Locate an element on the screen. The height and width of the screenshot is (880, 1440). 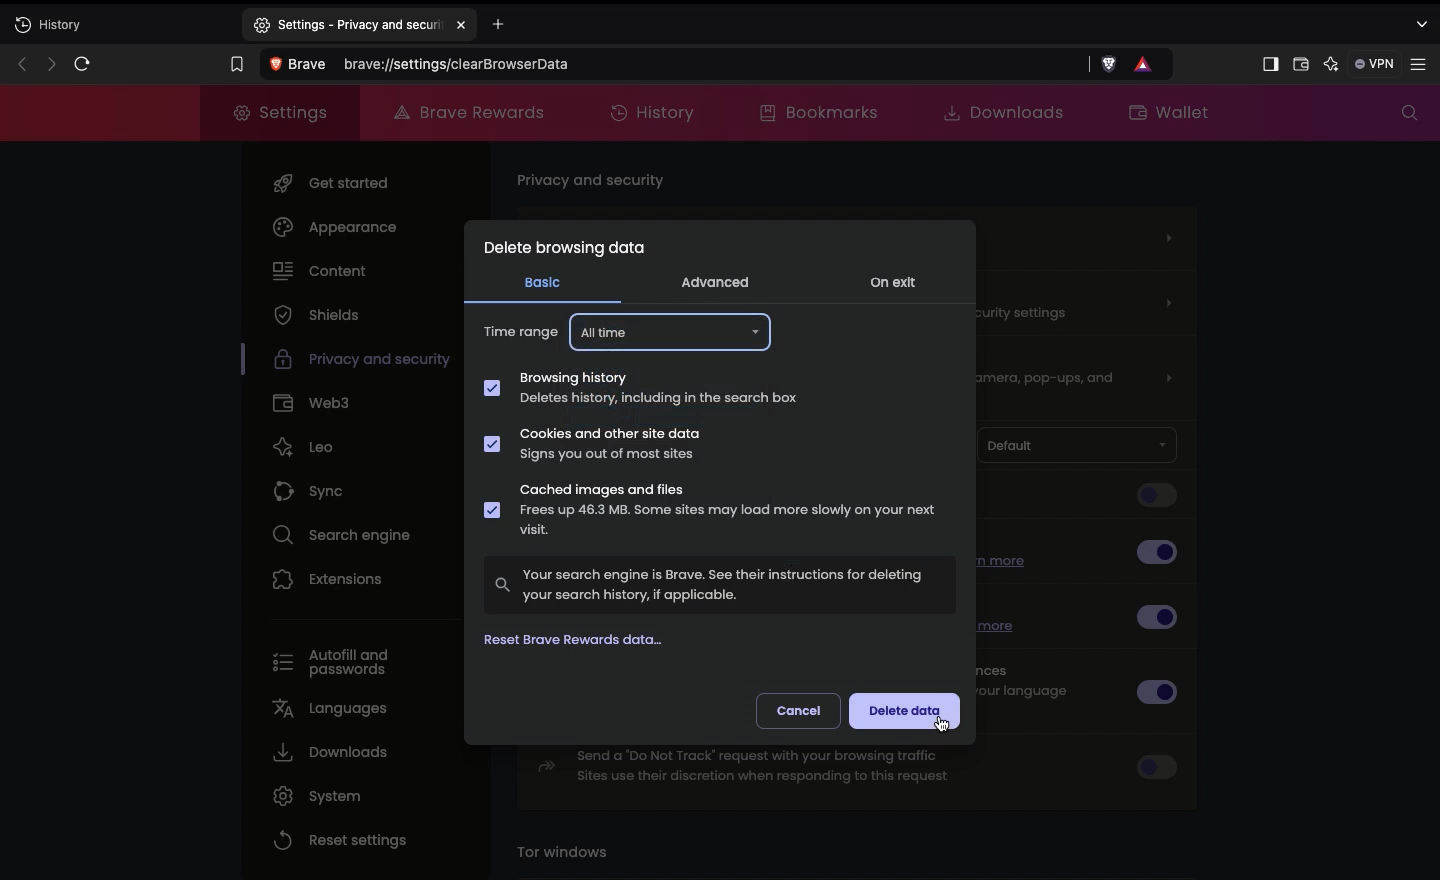
Shields is located at coordinates (315, 317).